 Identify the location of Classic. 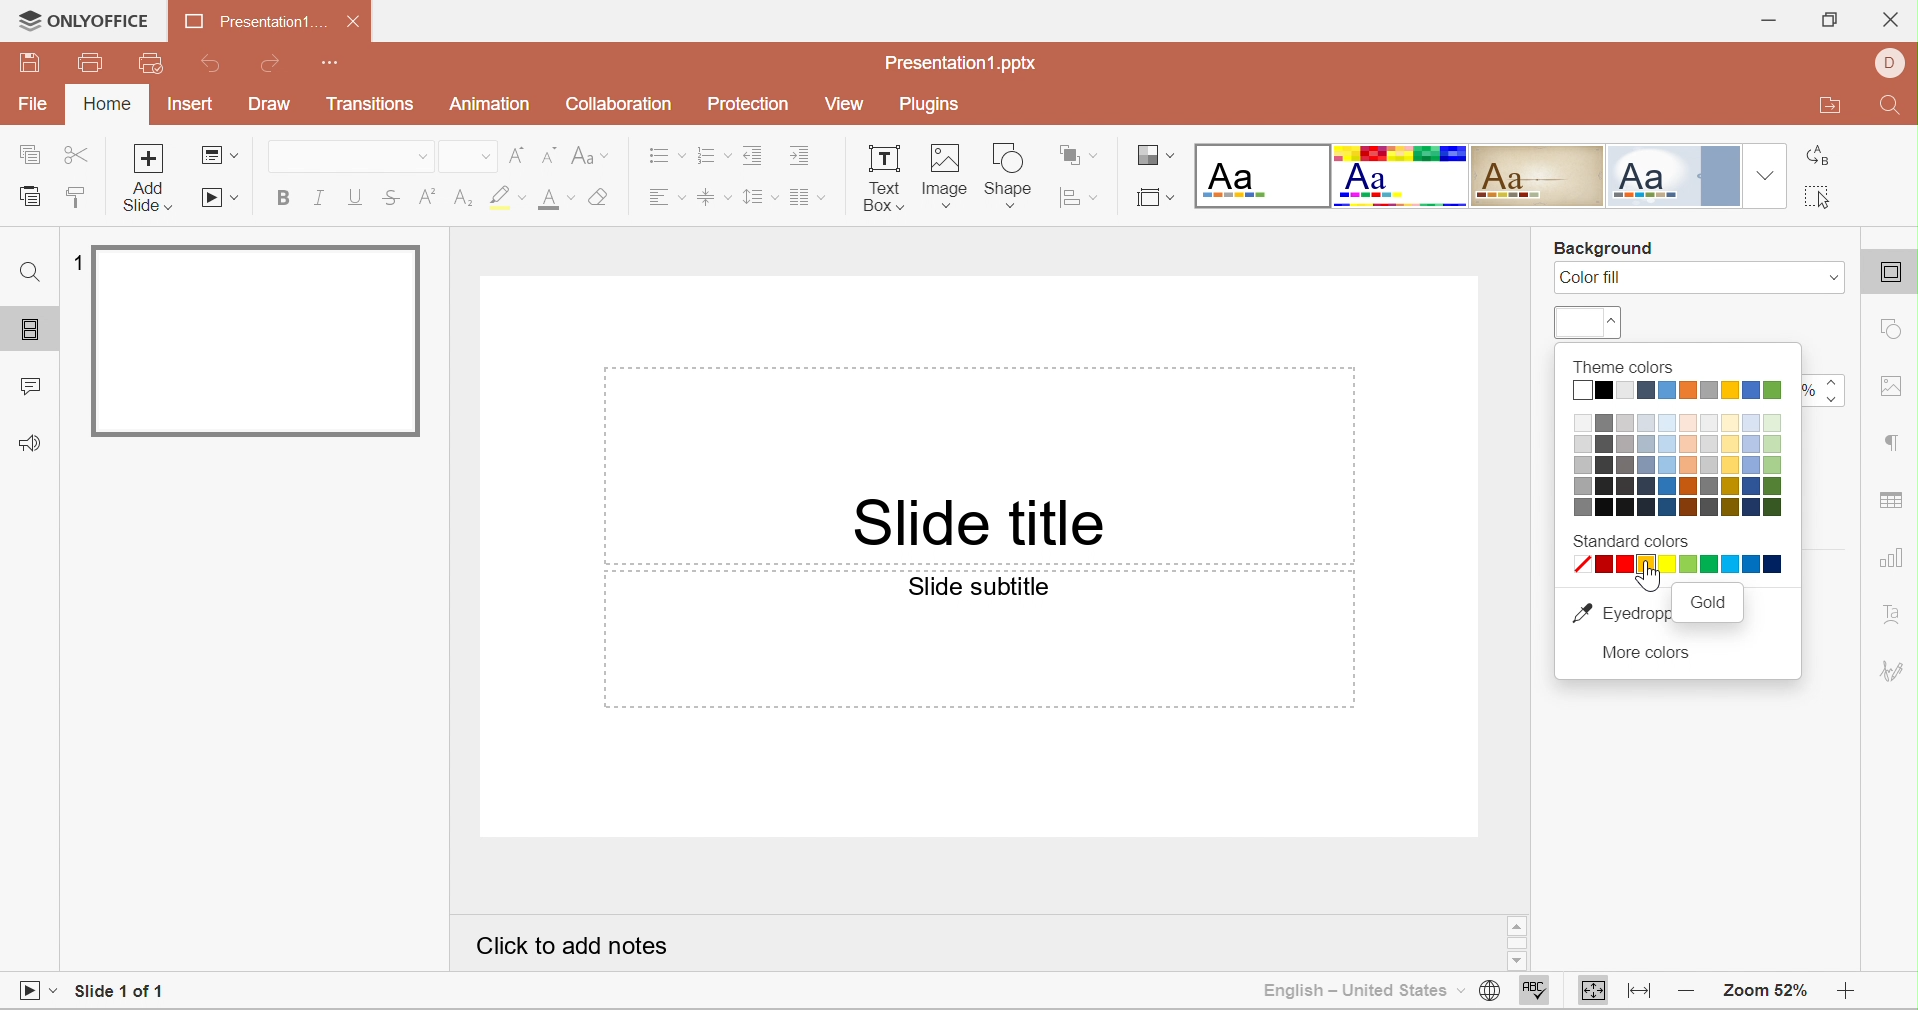
(1539, 179).